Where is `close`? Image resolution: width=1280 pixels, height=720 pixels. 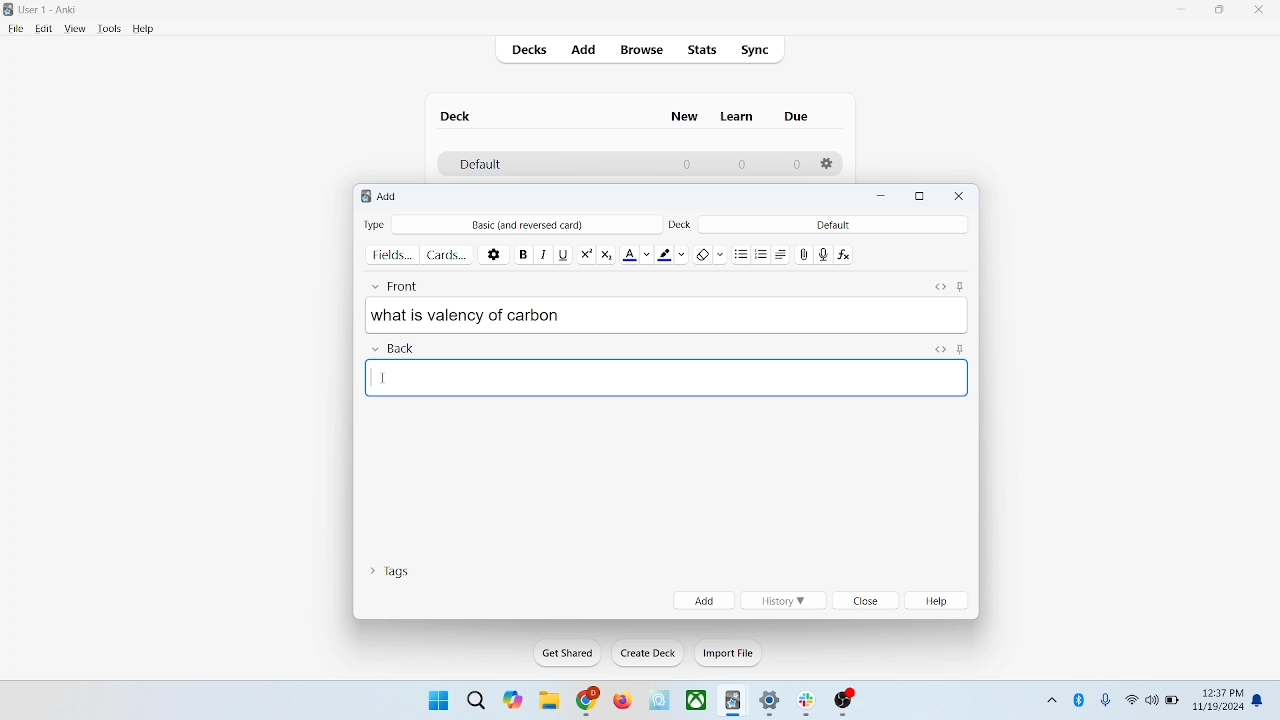
close is located at coordinates (1263, 12).